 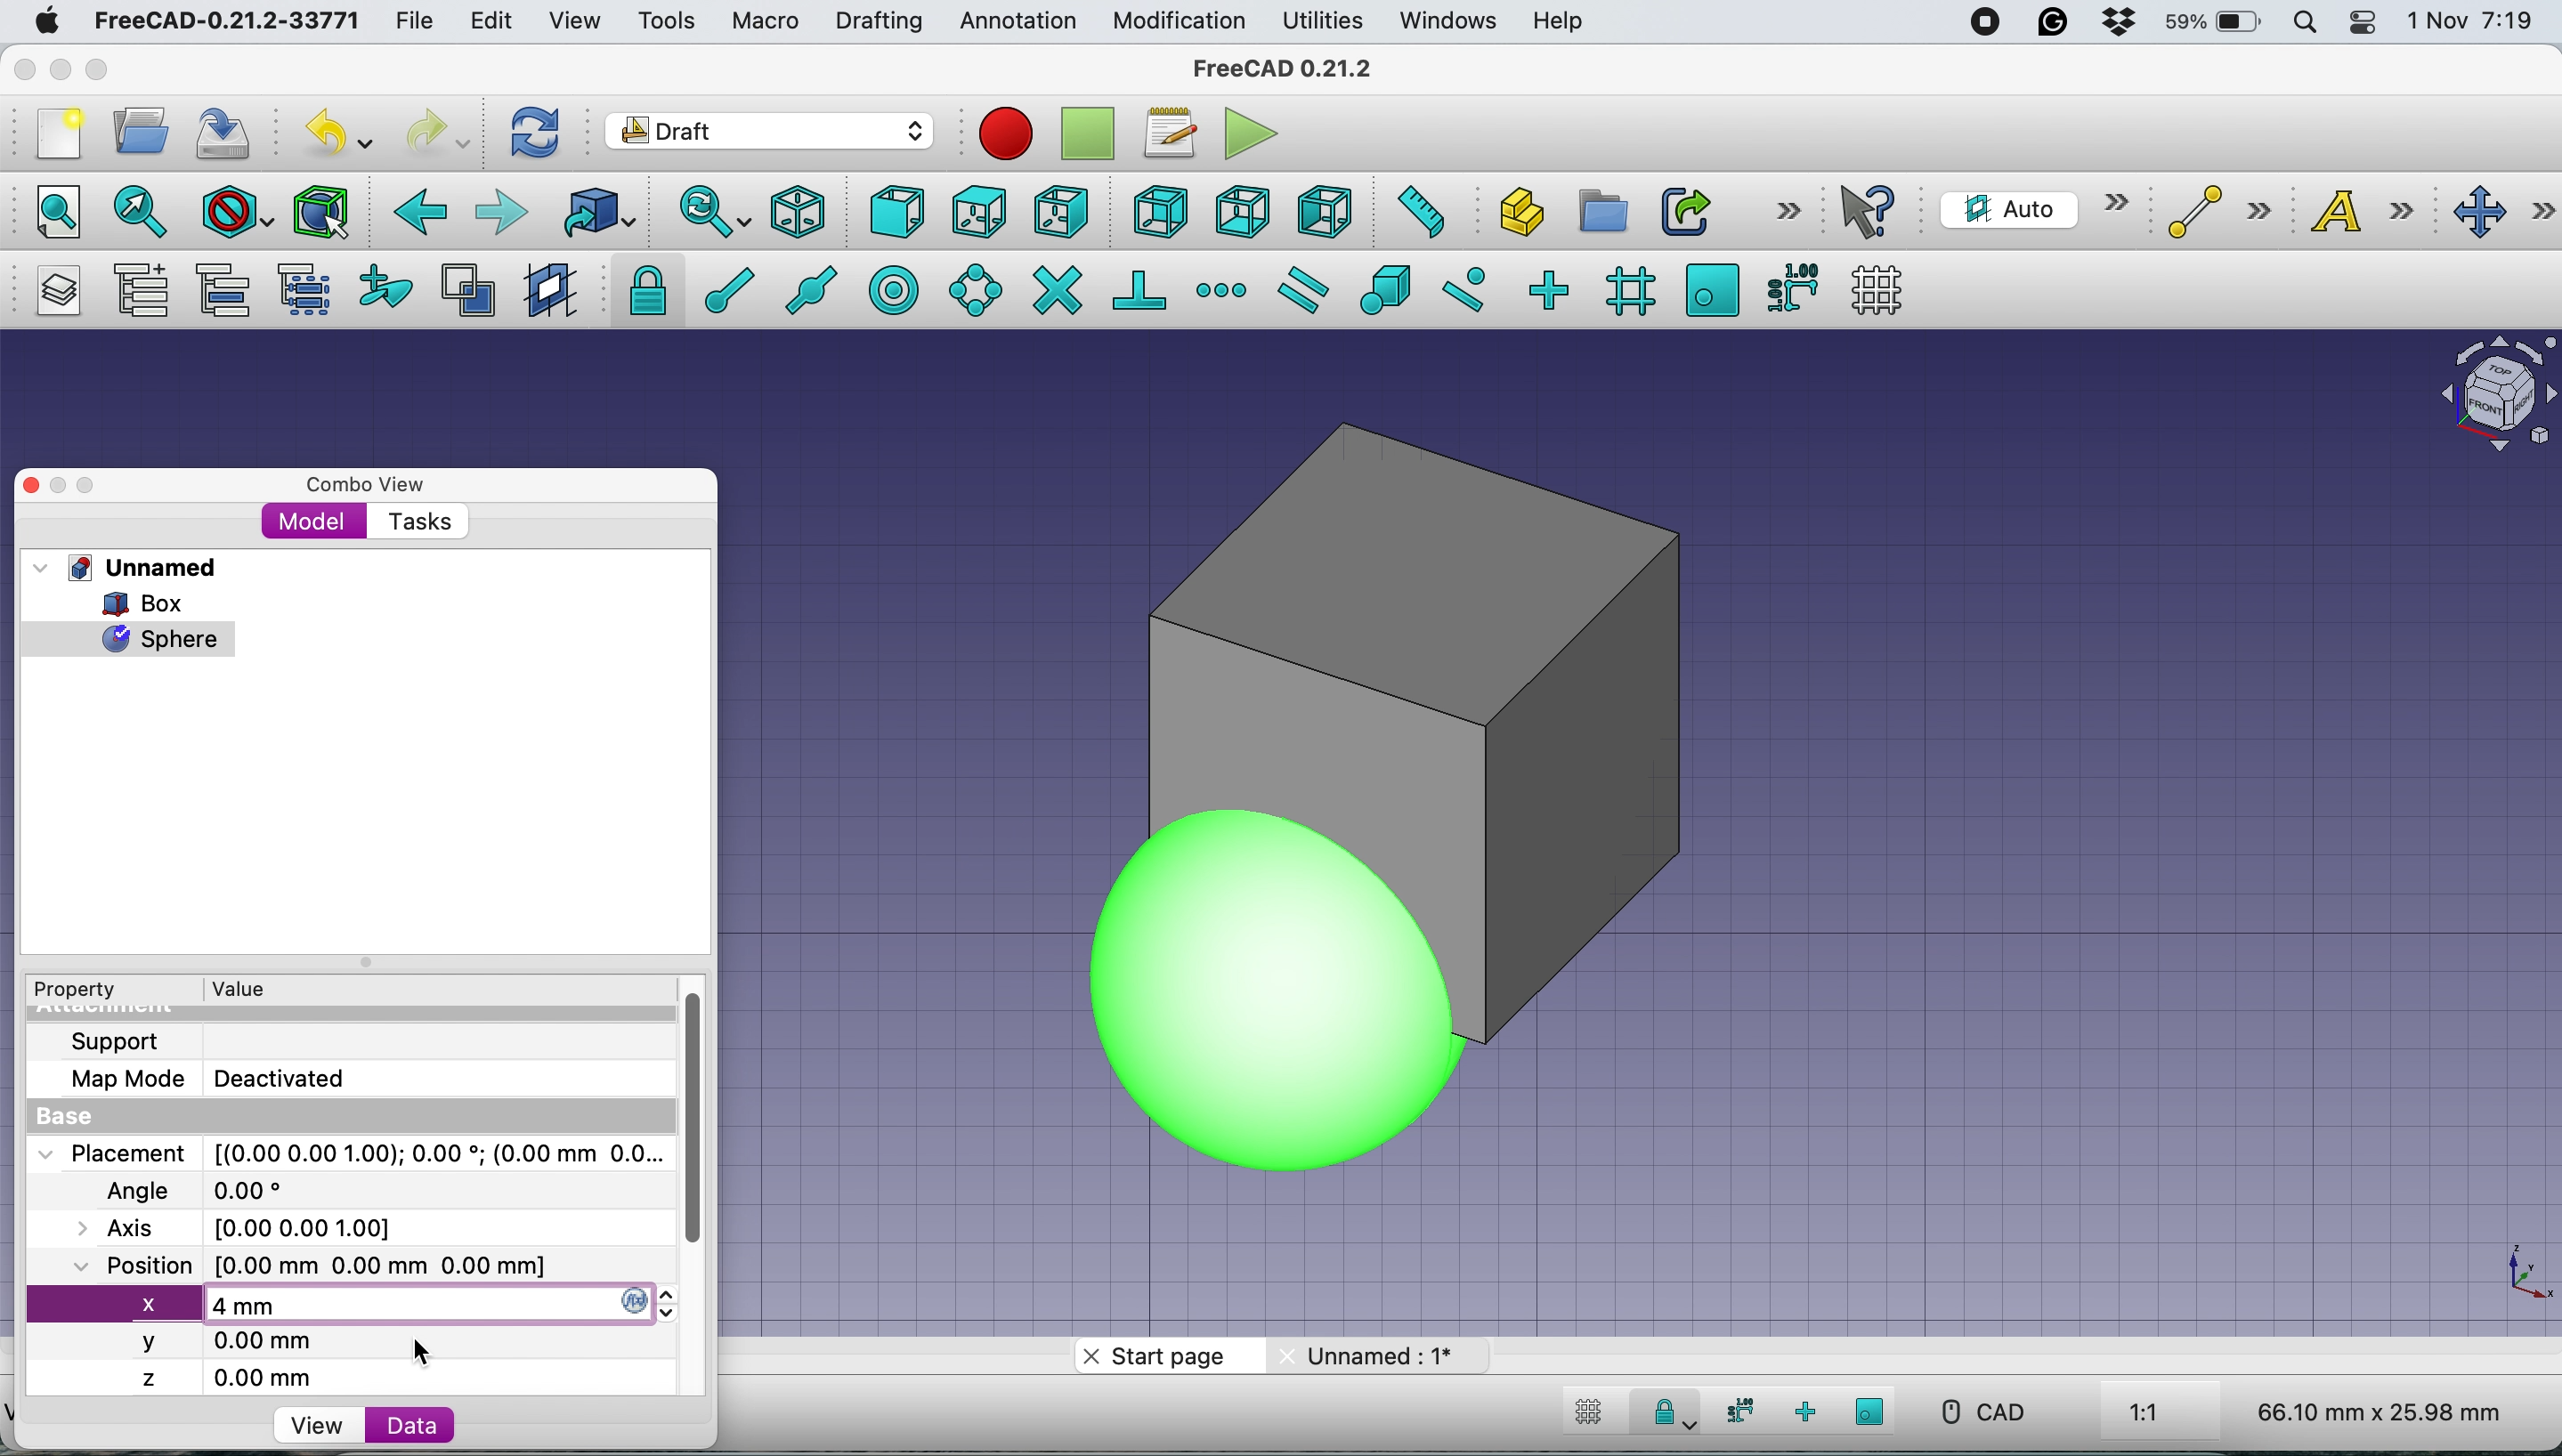 I want to click on box, so click(x=1597, y=739).